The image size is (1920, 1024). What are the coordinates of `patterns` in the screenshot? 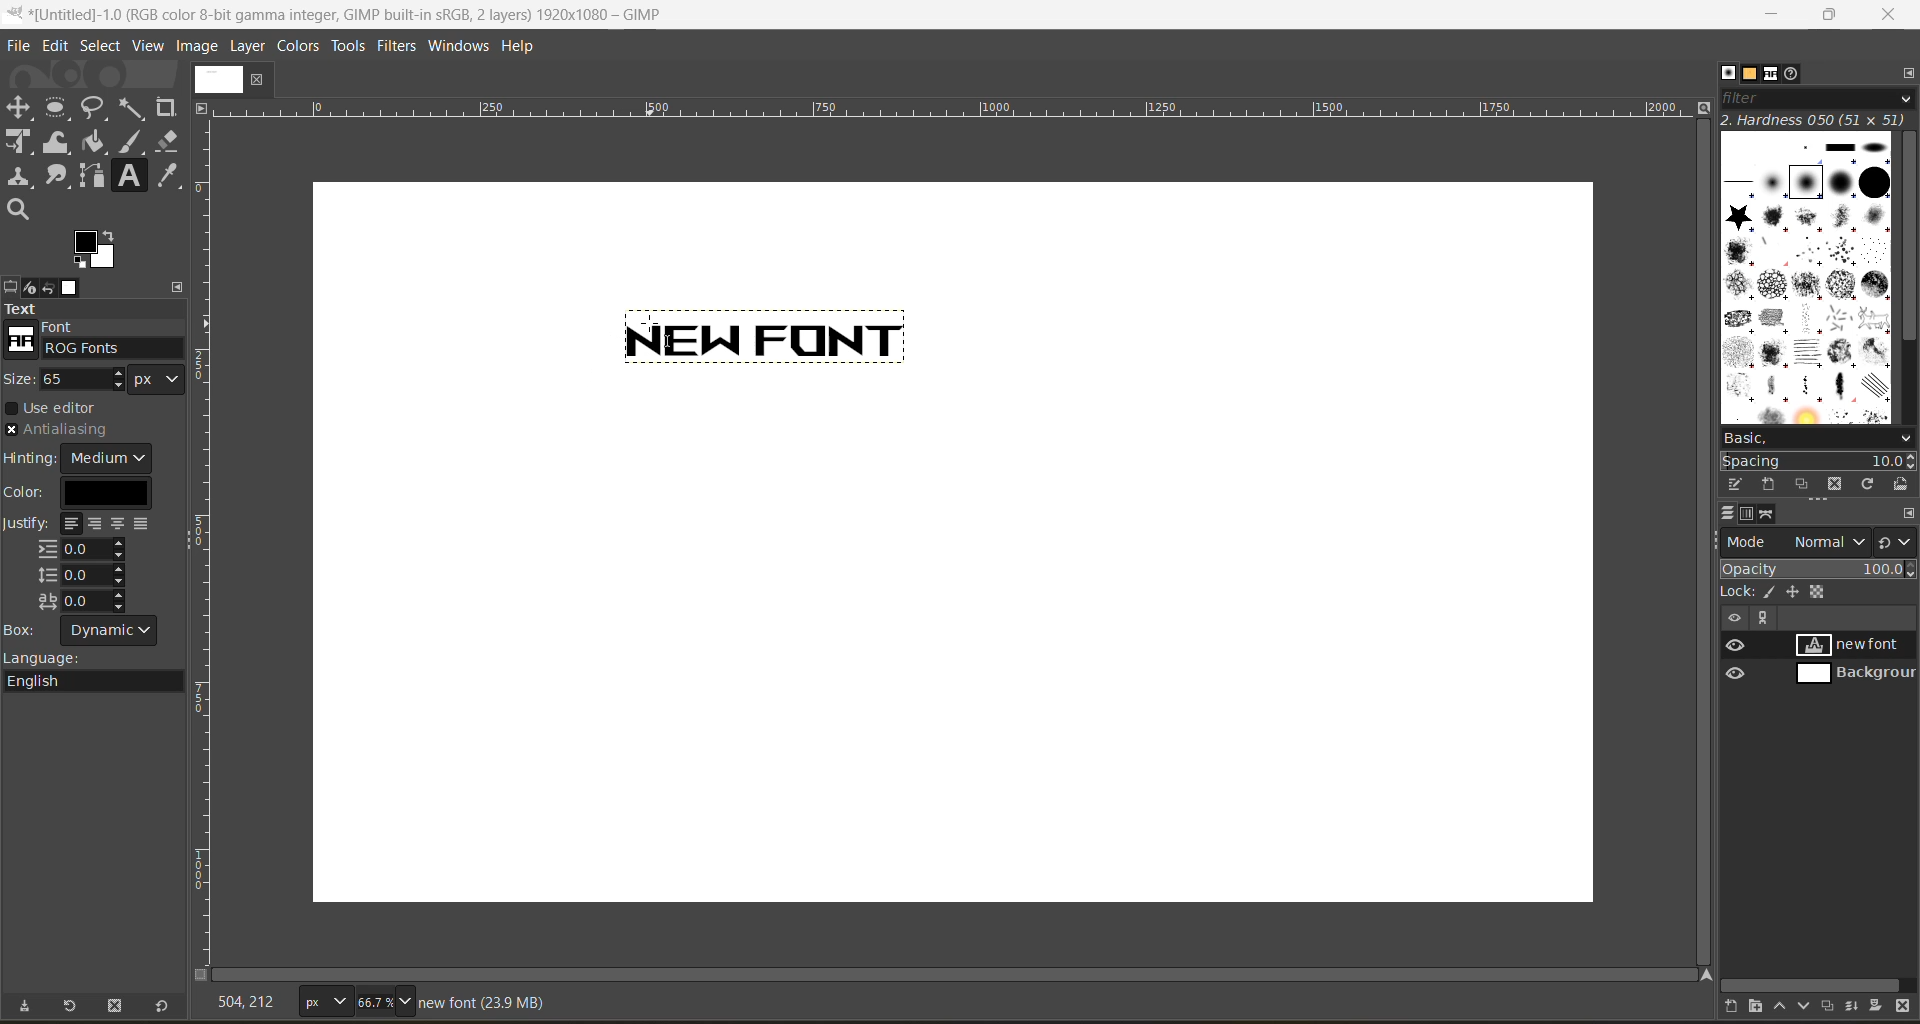 It's located at (1750, 73).